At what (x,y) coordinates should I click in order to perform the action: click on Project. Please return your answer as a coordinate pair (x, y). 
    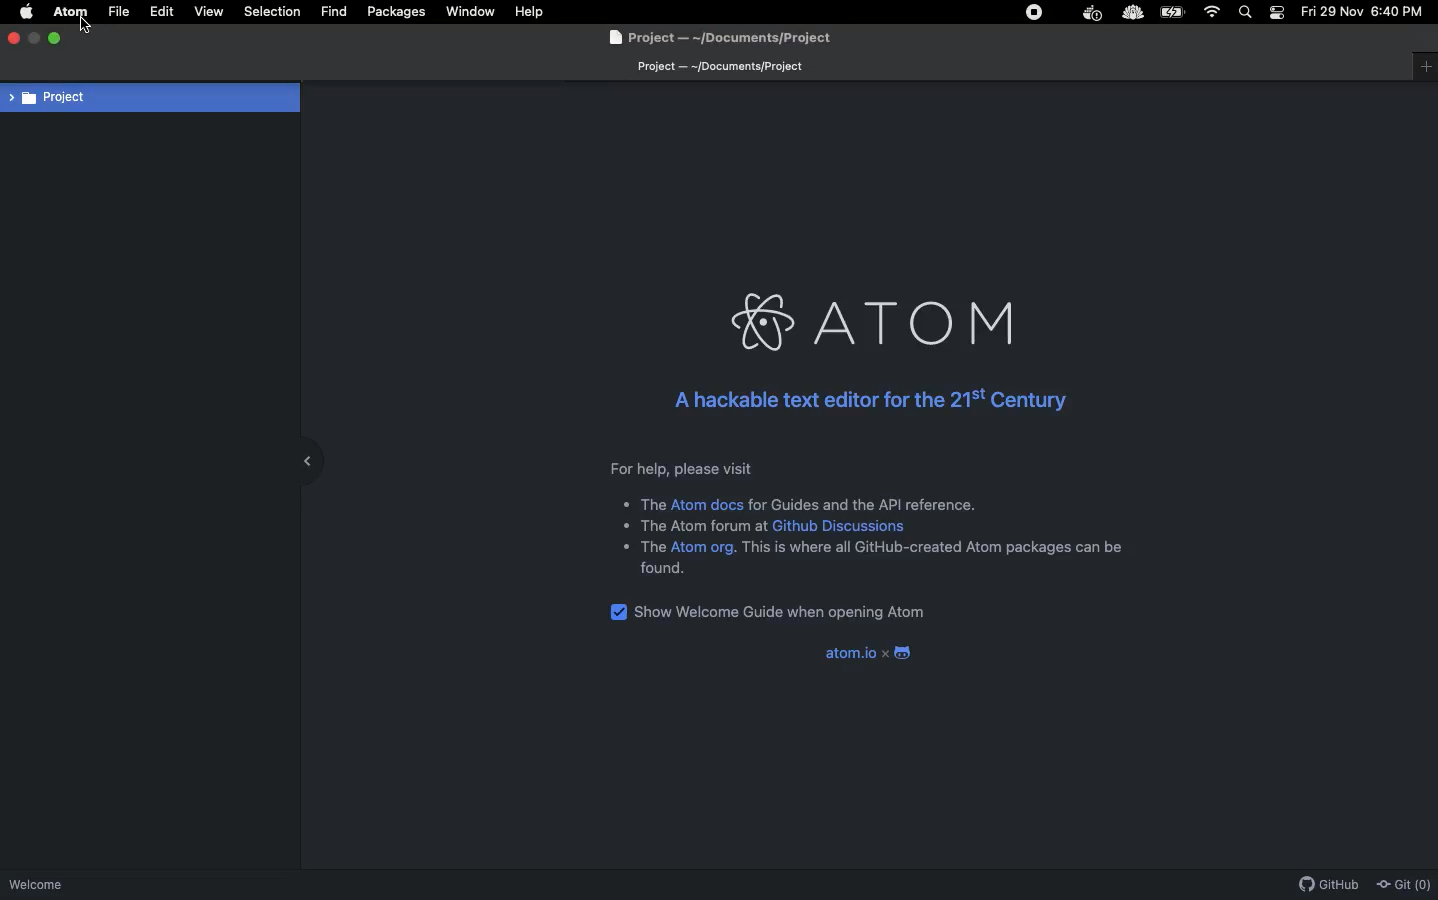
    Looking at the image, I should click on (715, 39).